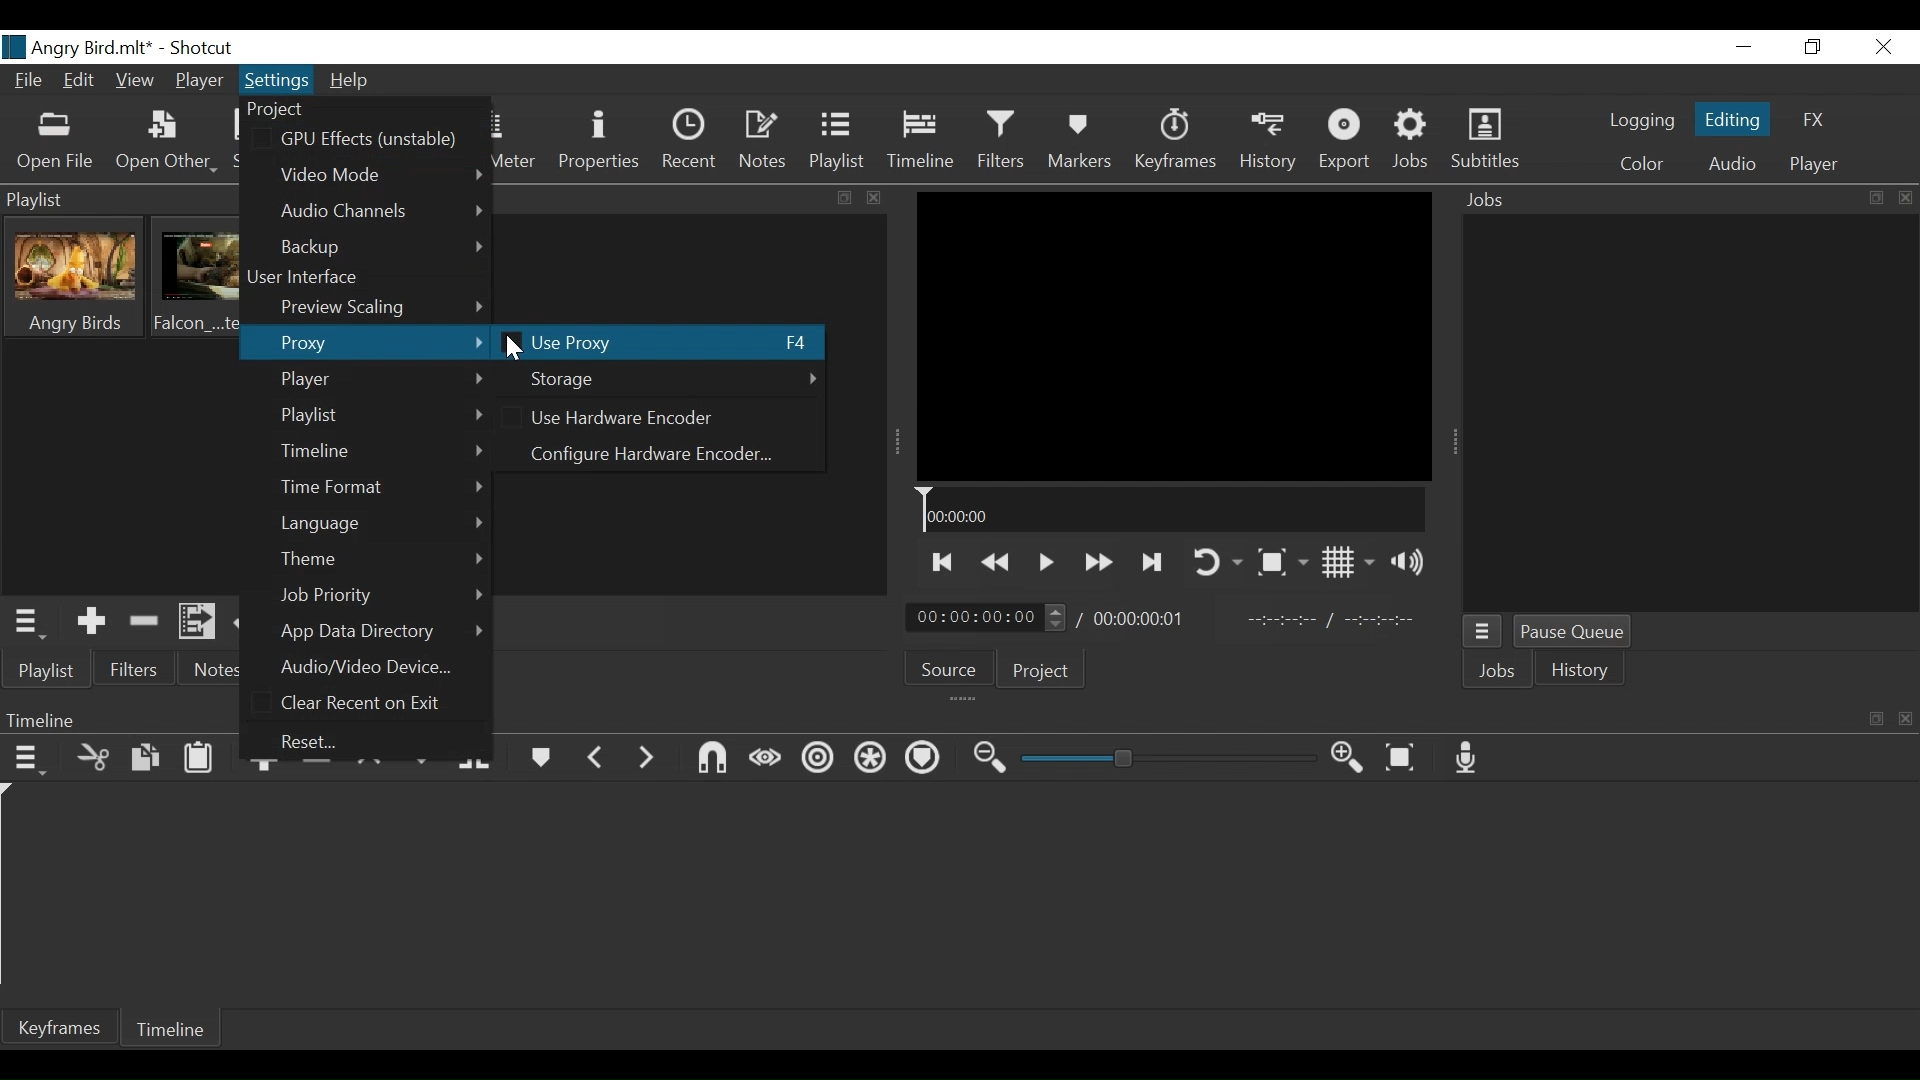  I want to click on Remove cut, so click(140, 619).